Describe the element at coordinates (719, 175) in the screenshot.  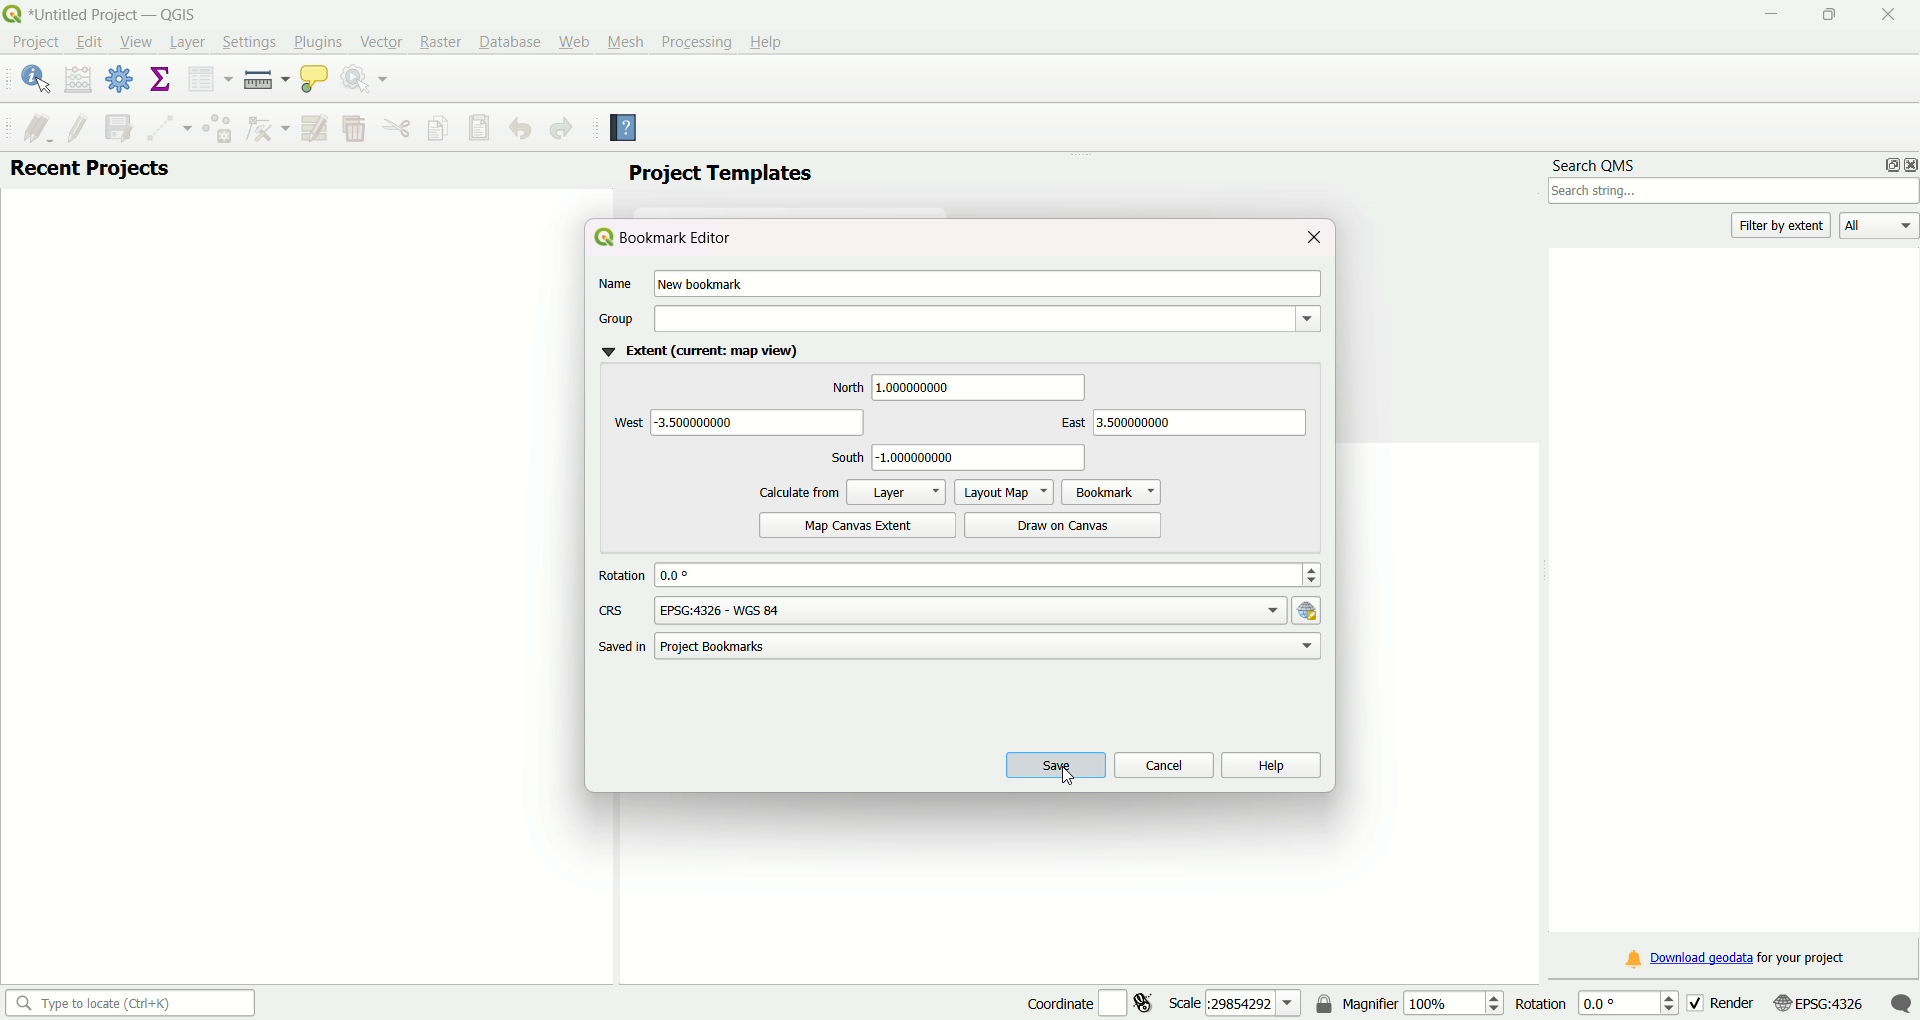
I see `project templates` at that location.